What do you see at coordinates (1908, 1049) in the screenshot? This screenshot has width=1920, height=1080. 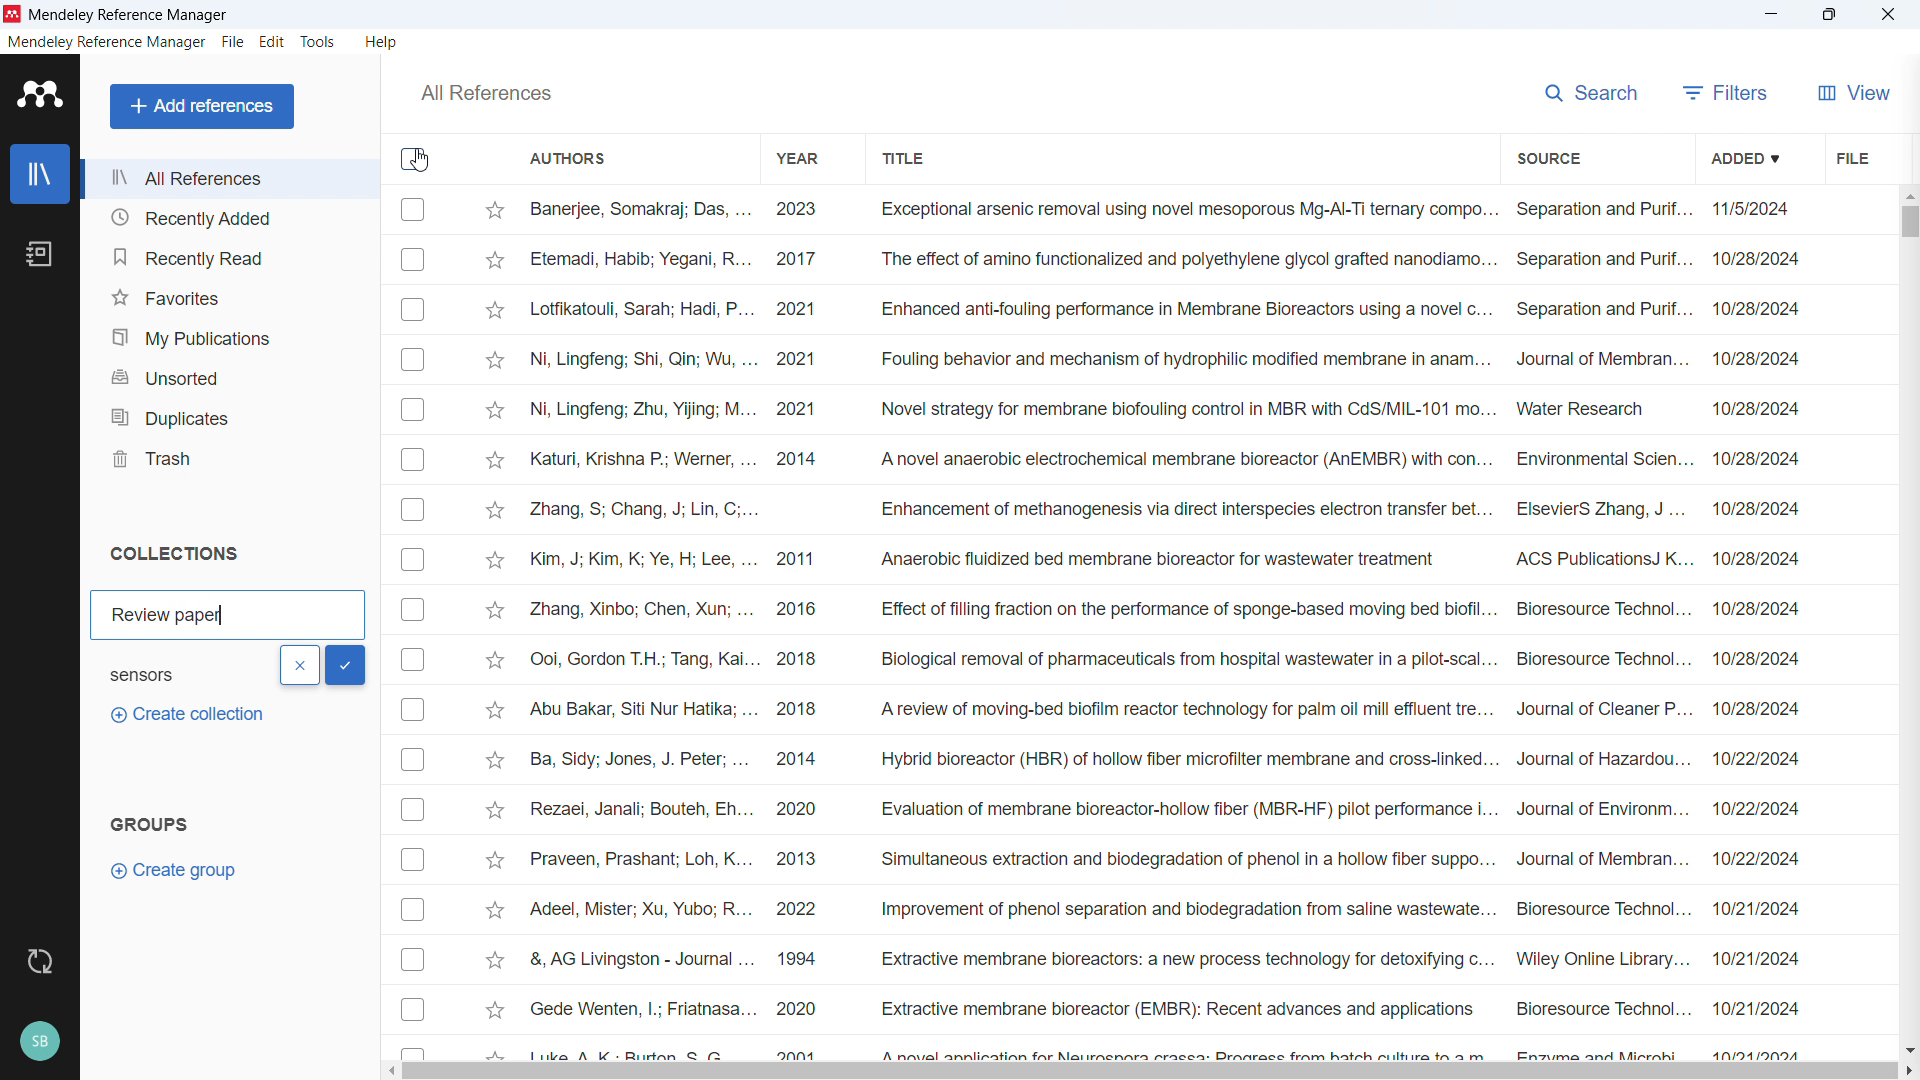 I see `Scroll down ` at bounding box center [1908, 1049].